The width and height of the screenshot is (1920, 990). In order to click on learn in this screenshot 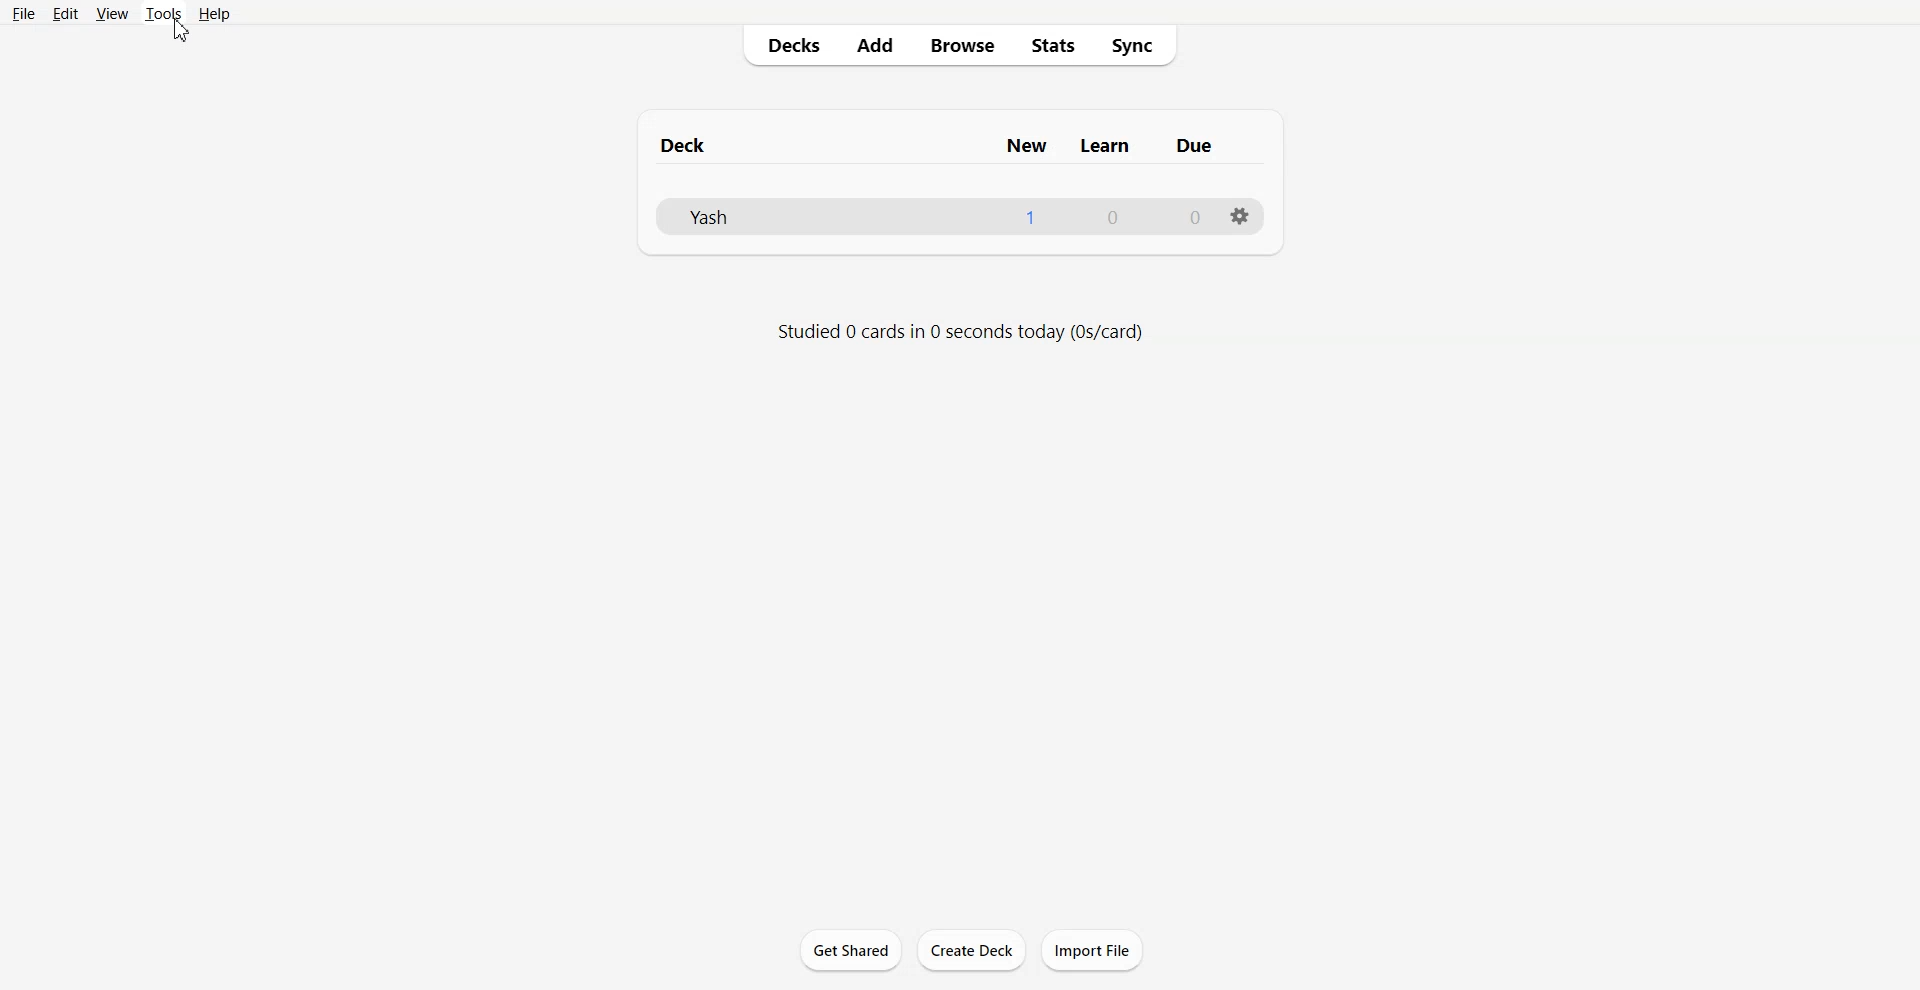, I will do `click(1106, 145)`.